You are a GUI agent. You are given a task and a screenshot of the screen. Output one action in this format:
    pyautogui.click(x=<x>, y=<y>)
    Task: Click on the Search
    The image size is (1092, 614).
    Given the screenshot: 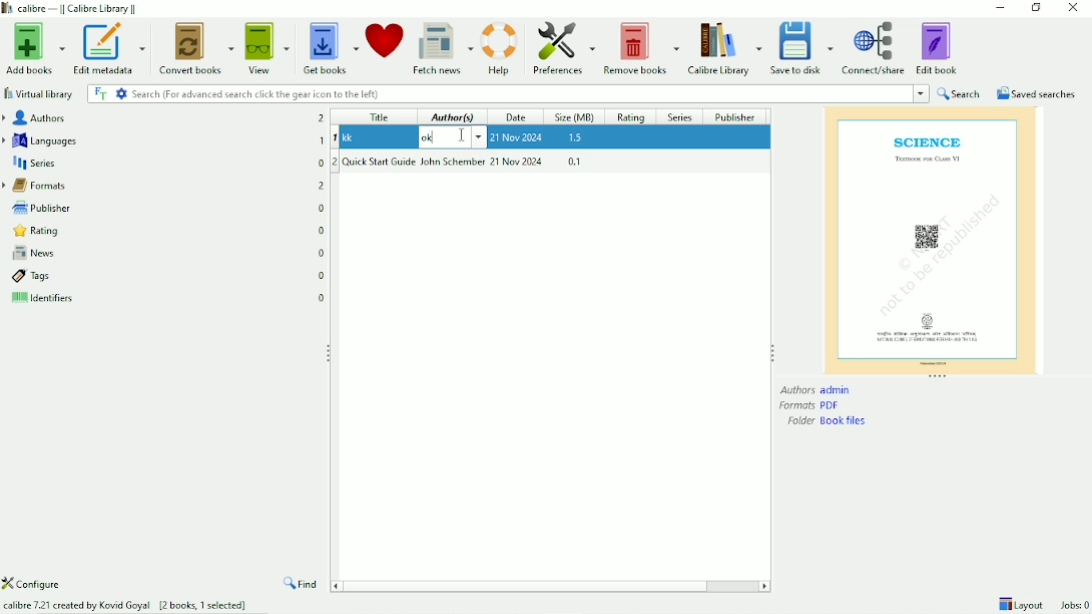 What is the action you would take?
    pyautogui.click(x=506, y=93)
    